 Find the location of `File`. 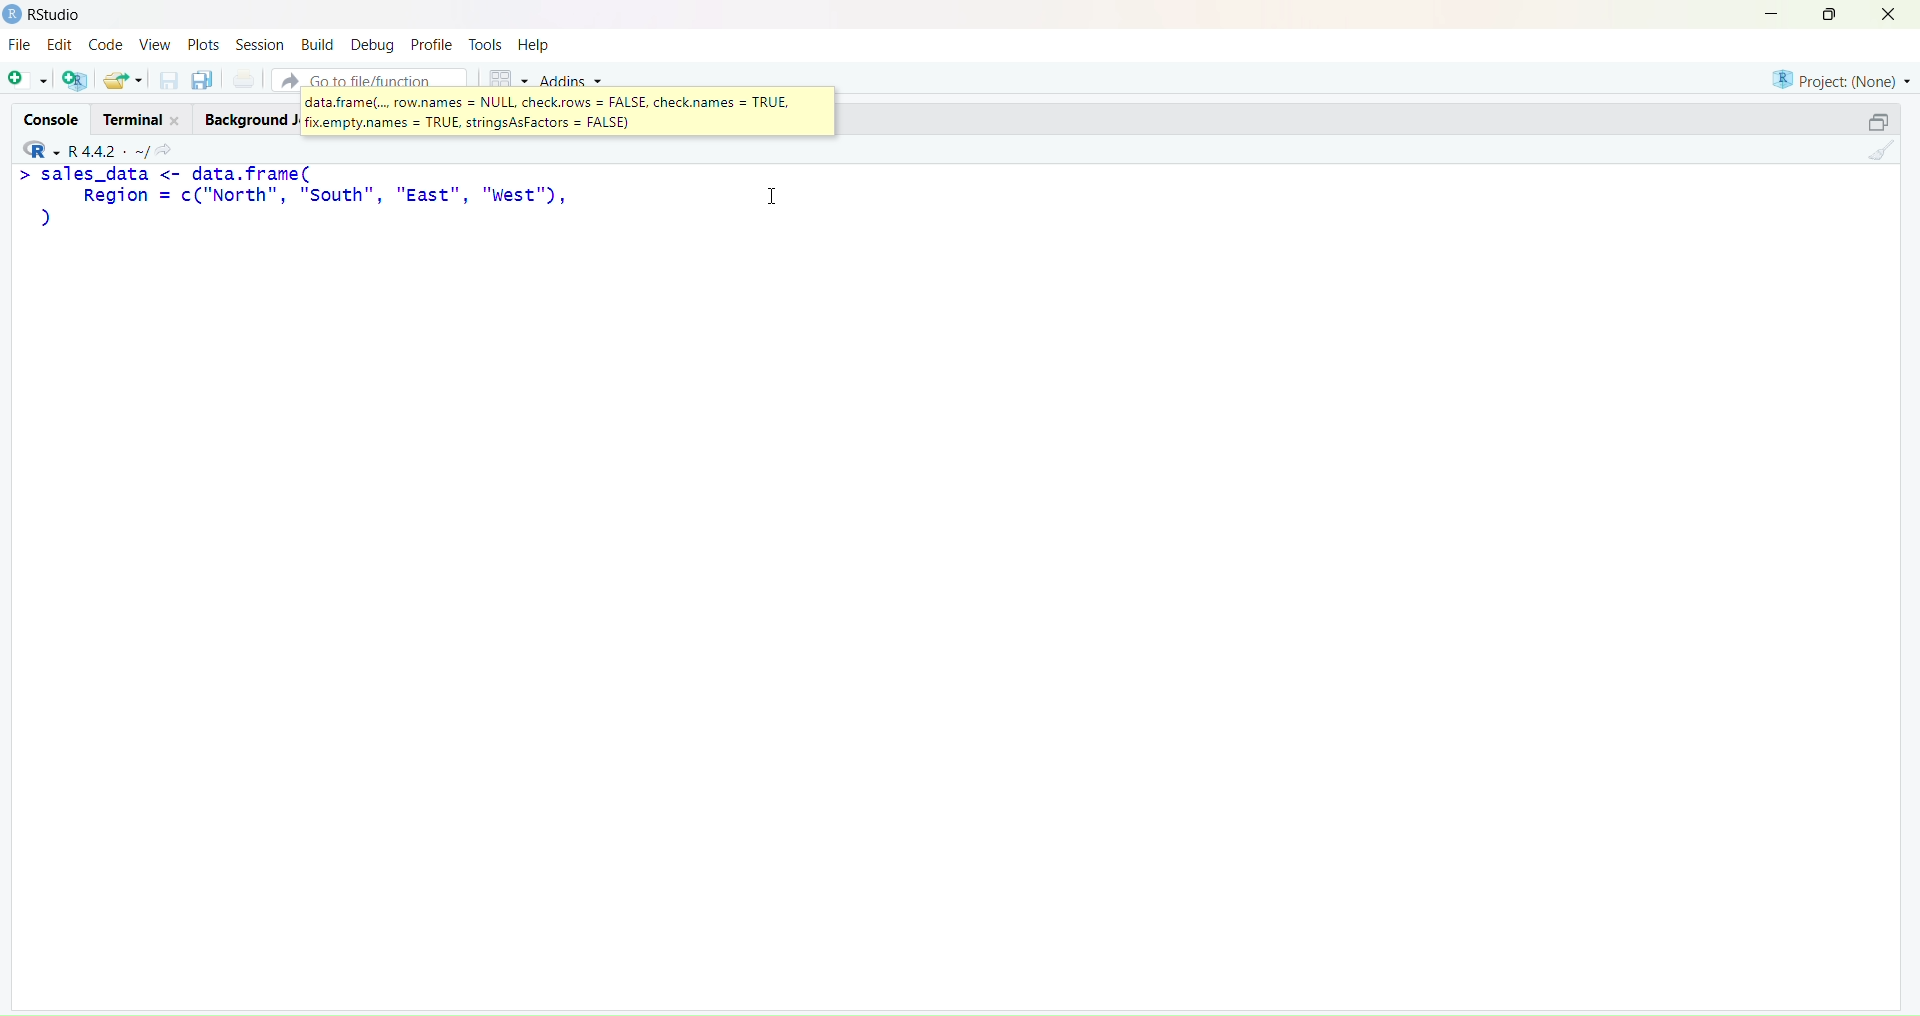

File is located at coordinates (20, 46).